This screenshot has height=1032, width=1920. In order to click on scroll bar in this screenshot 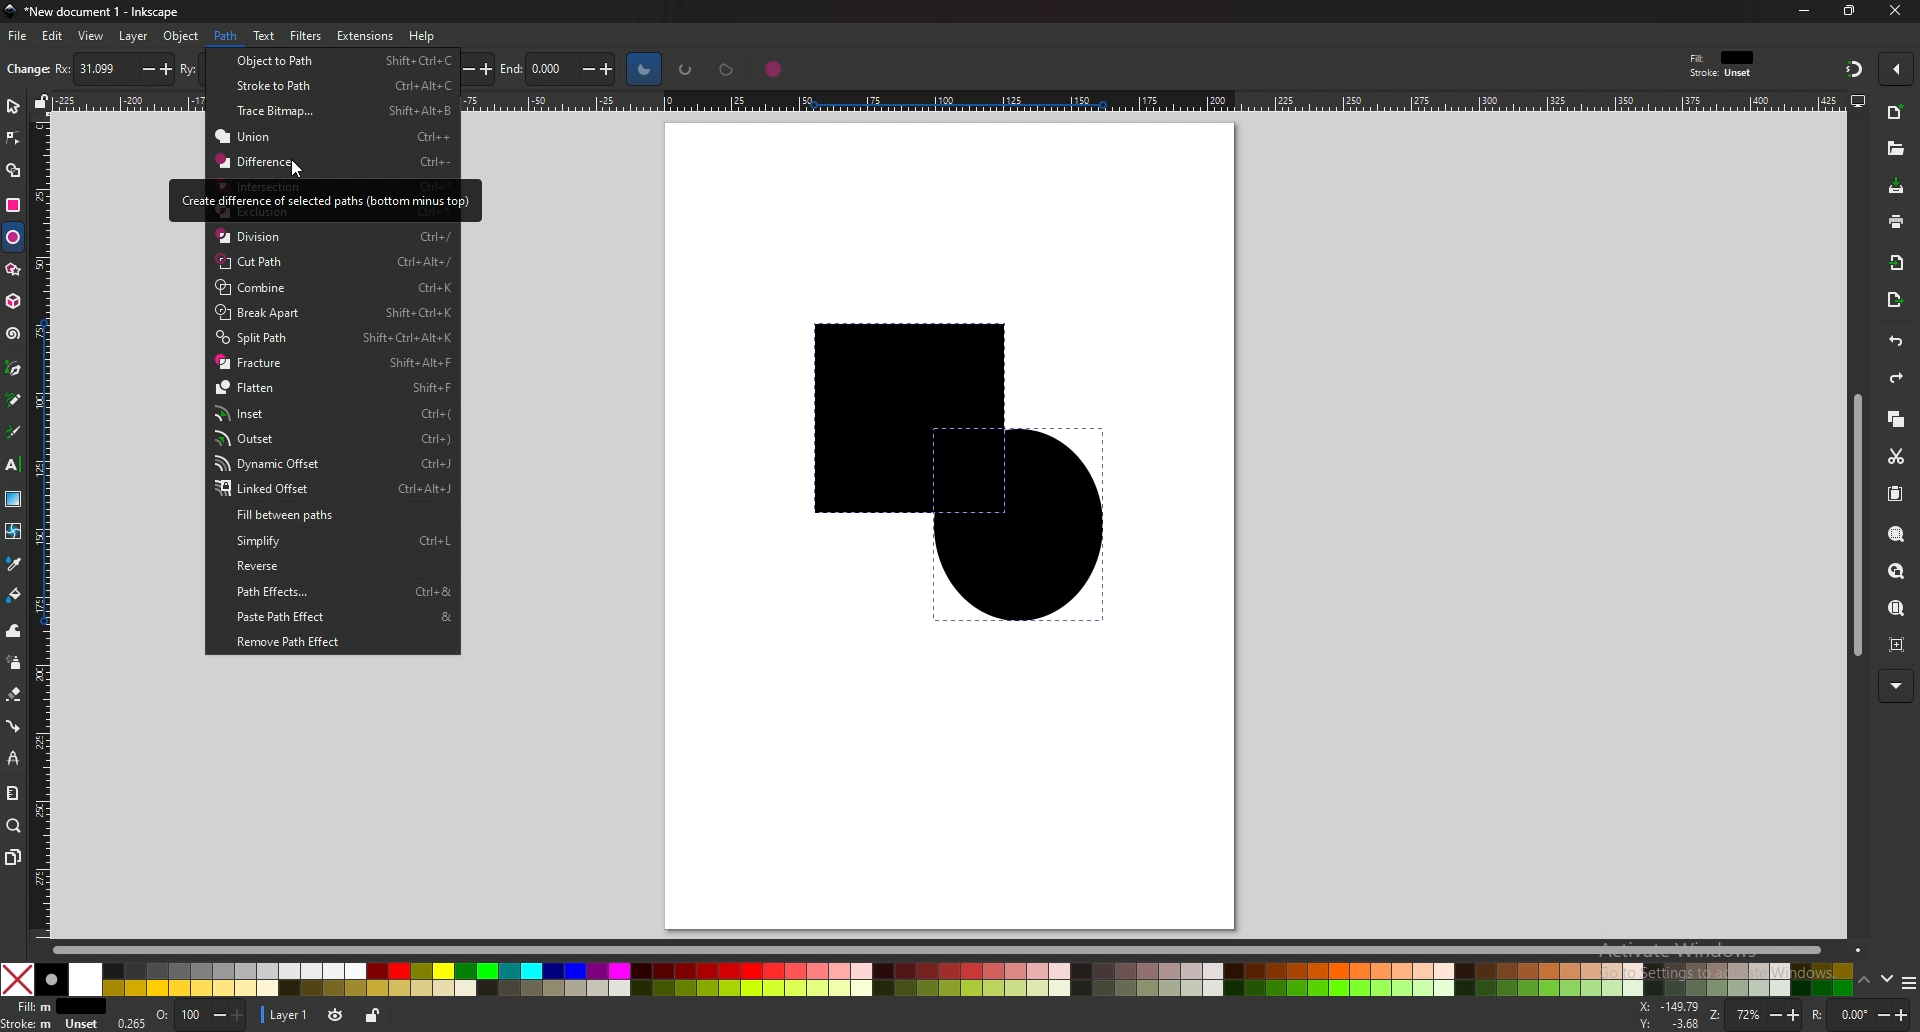, I will do `click(1854, 524)`.